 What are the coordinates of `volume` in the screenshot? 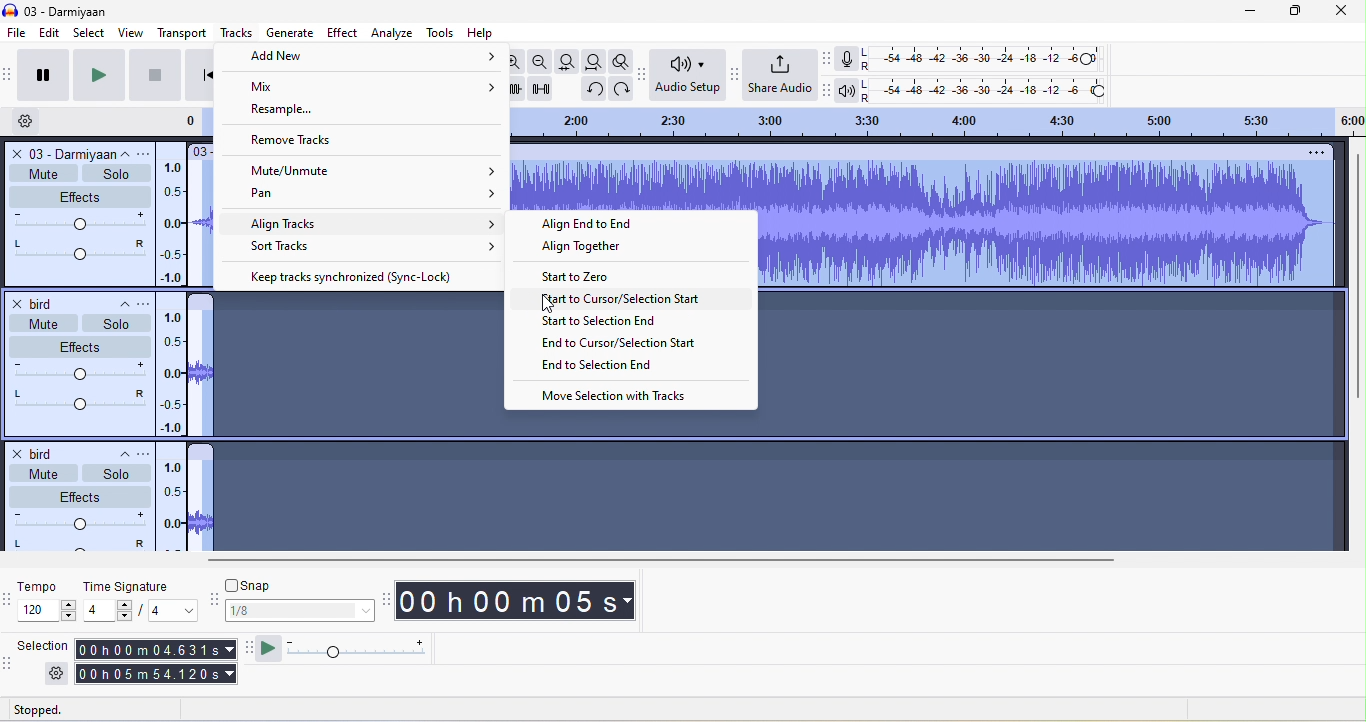 It's located at (79, 222).